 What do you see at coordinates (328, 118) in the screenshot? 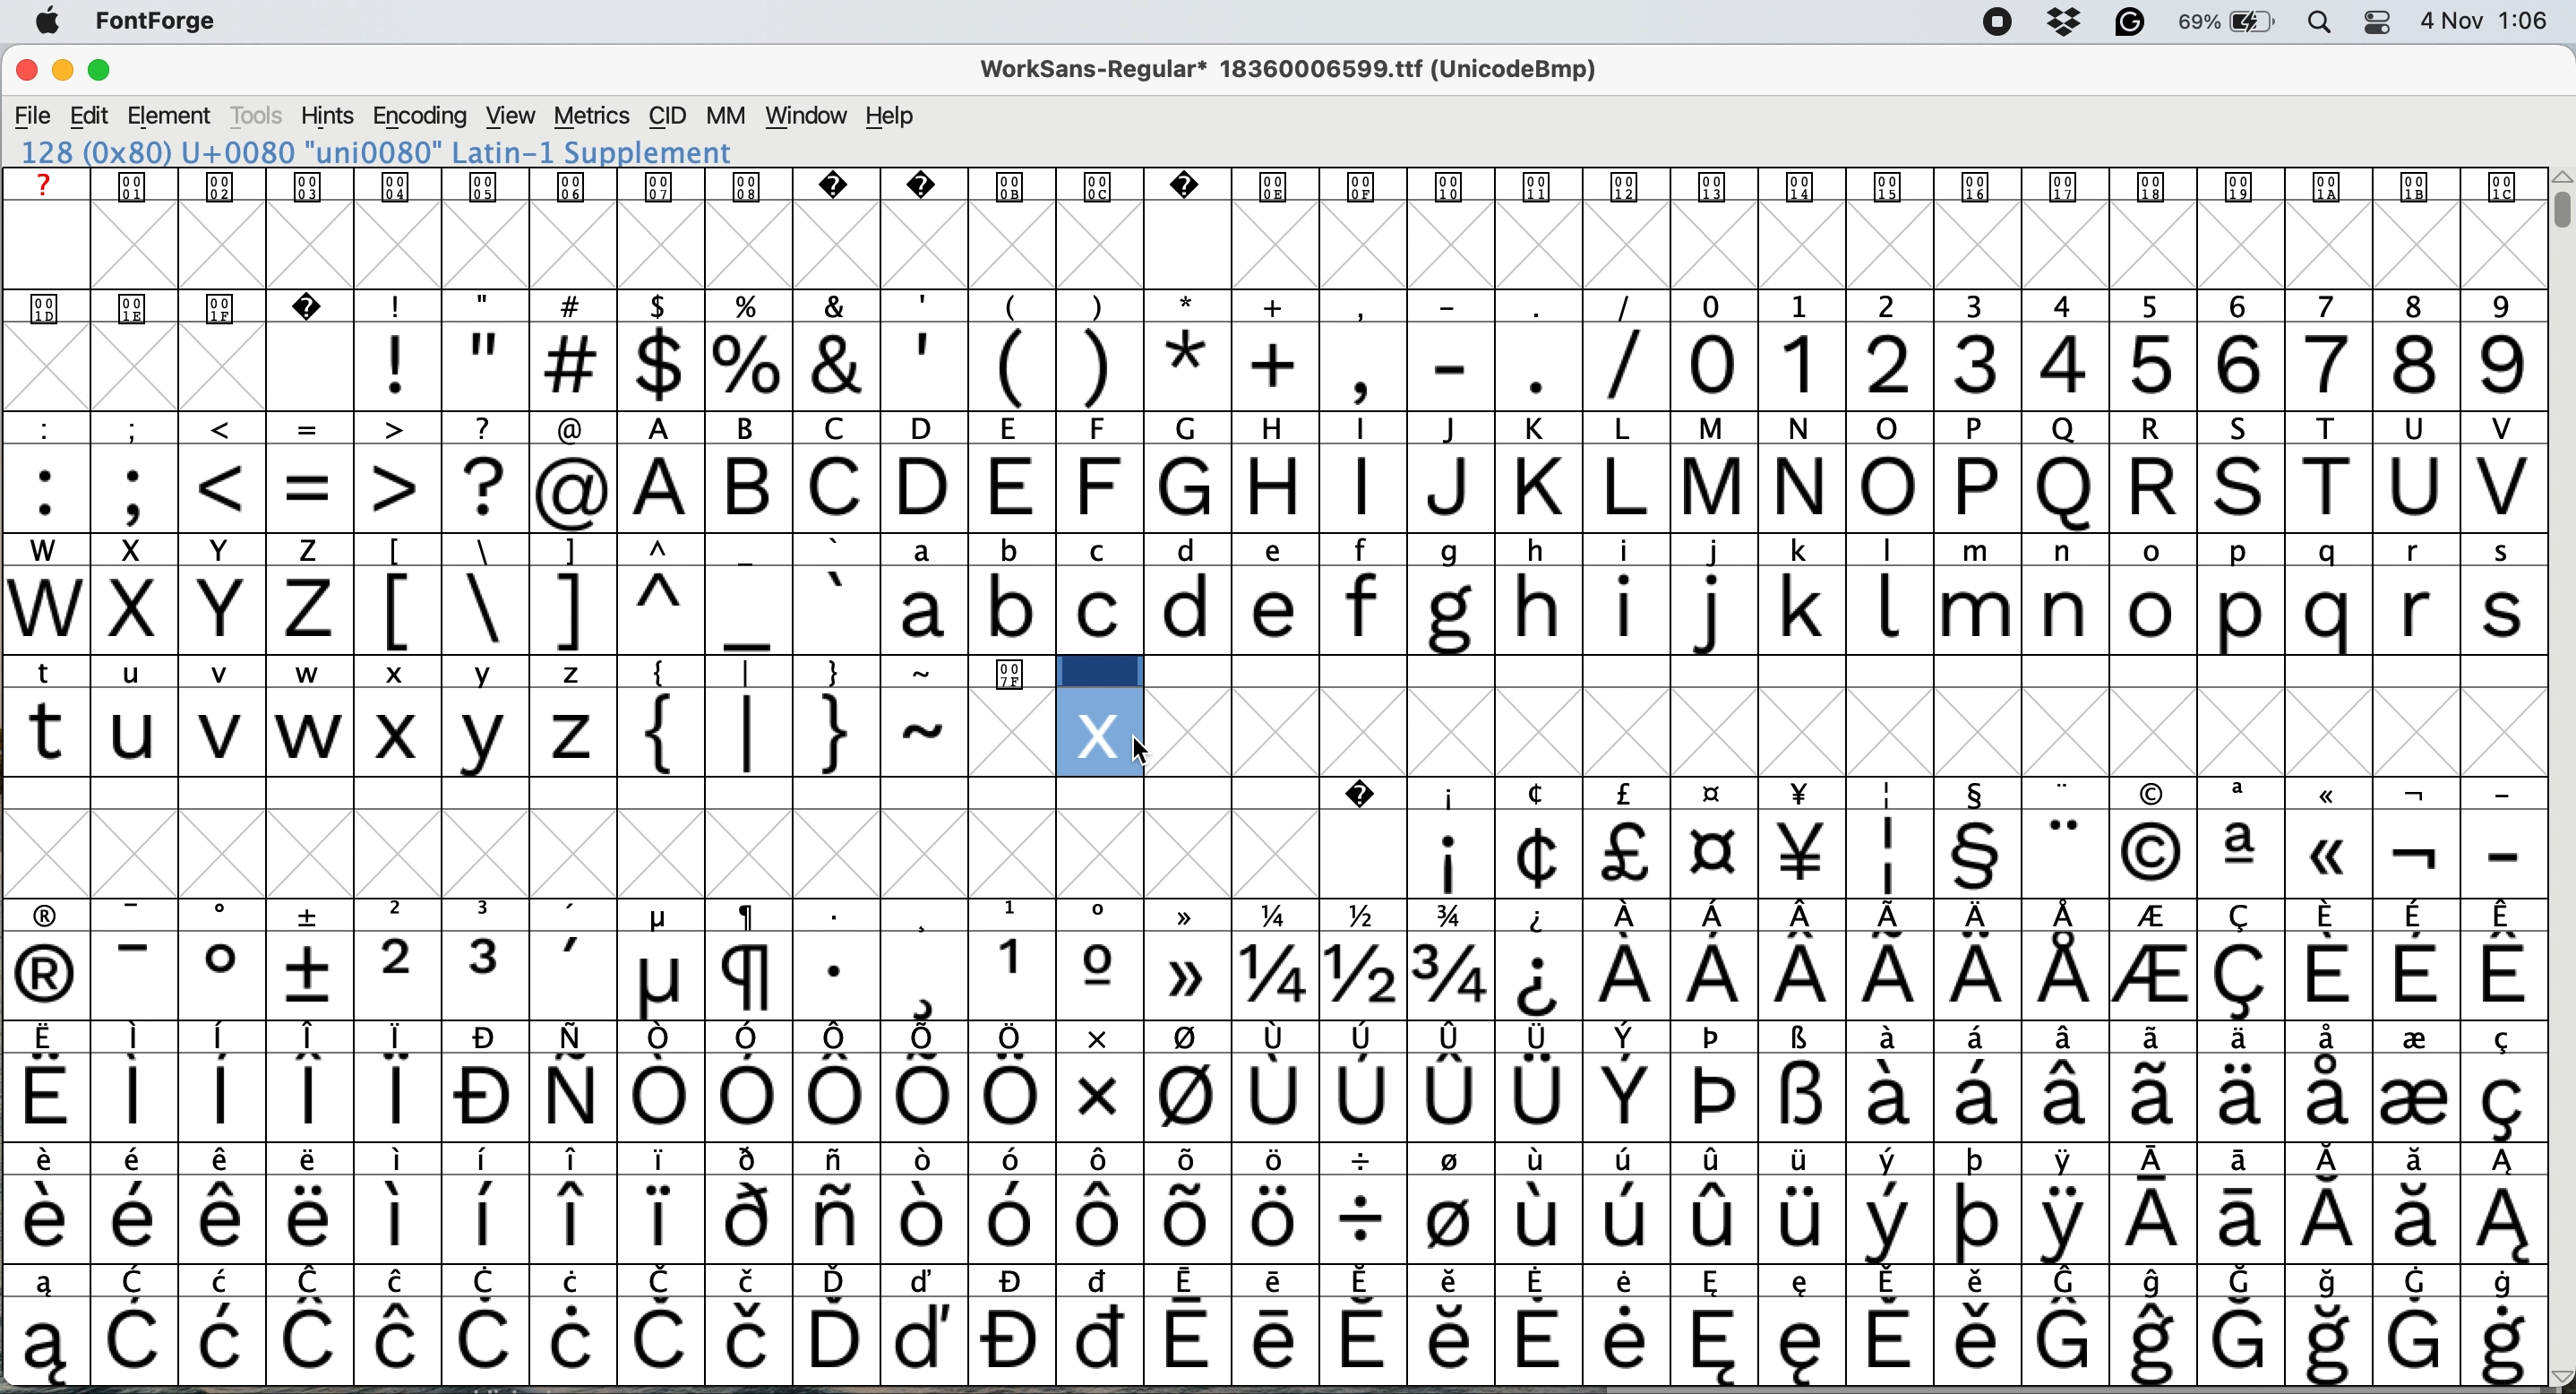
I see `hints` at bounding box center [328, 118].